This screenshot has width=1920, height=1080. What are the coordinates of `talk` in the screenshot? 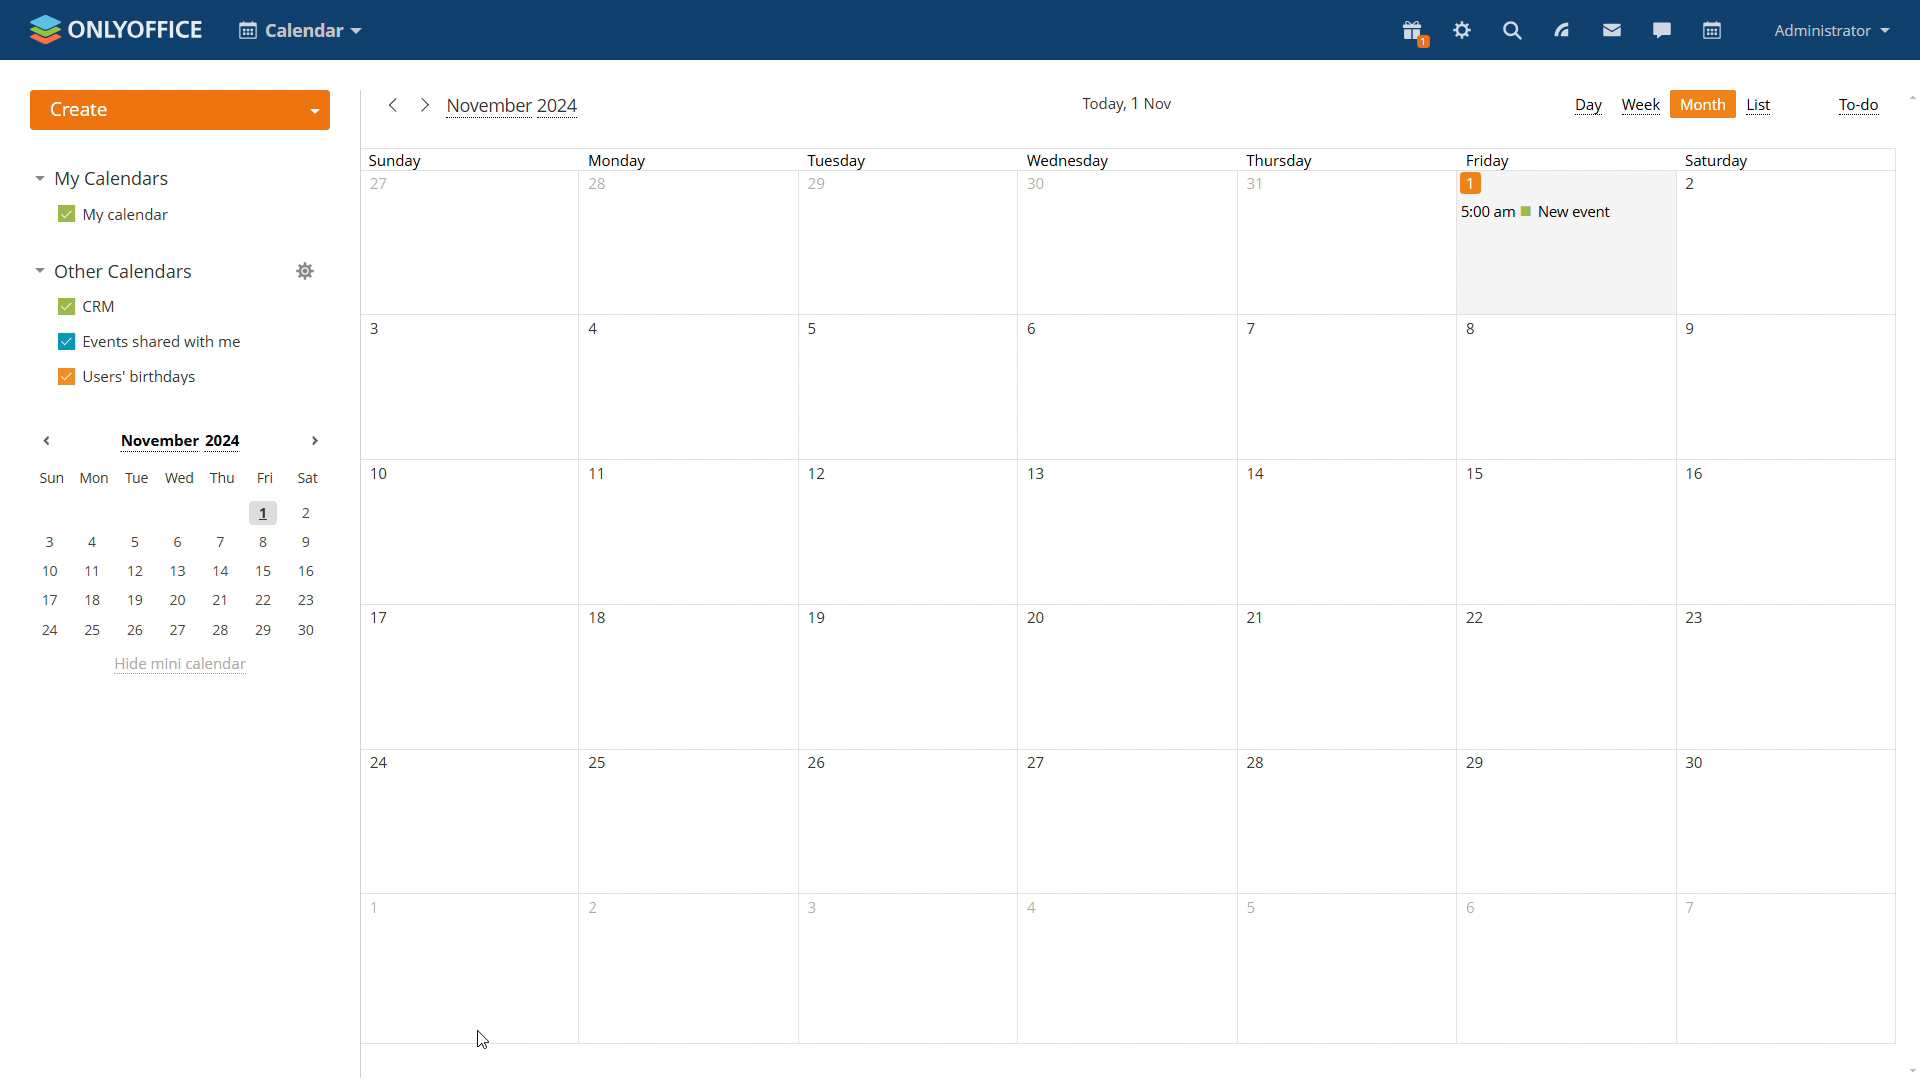 It's located at (1661, 30).